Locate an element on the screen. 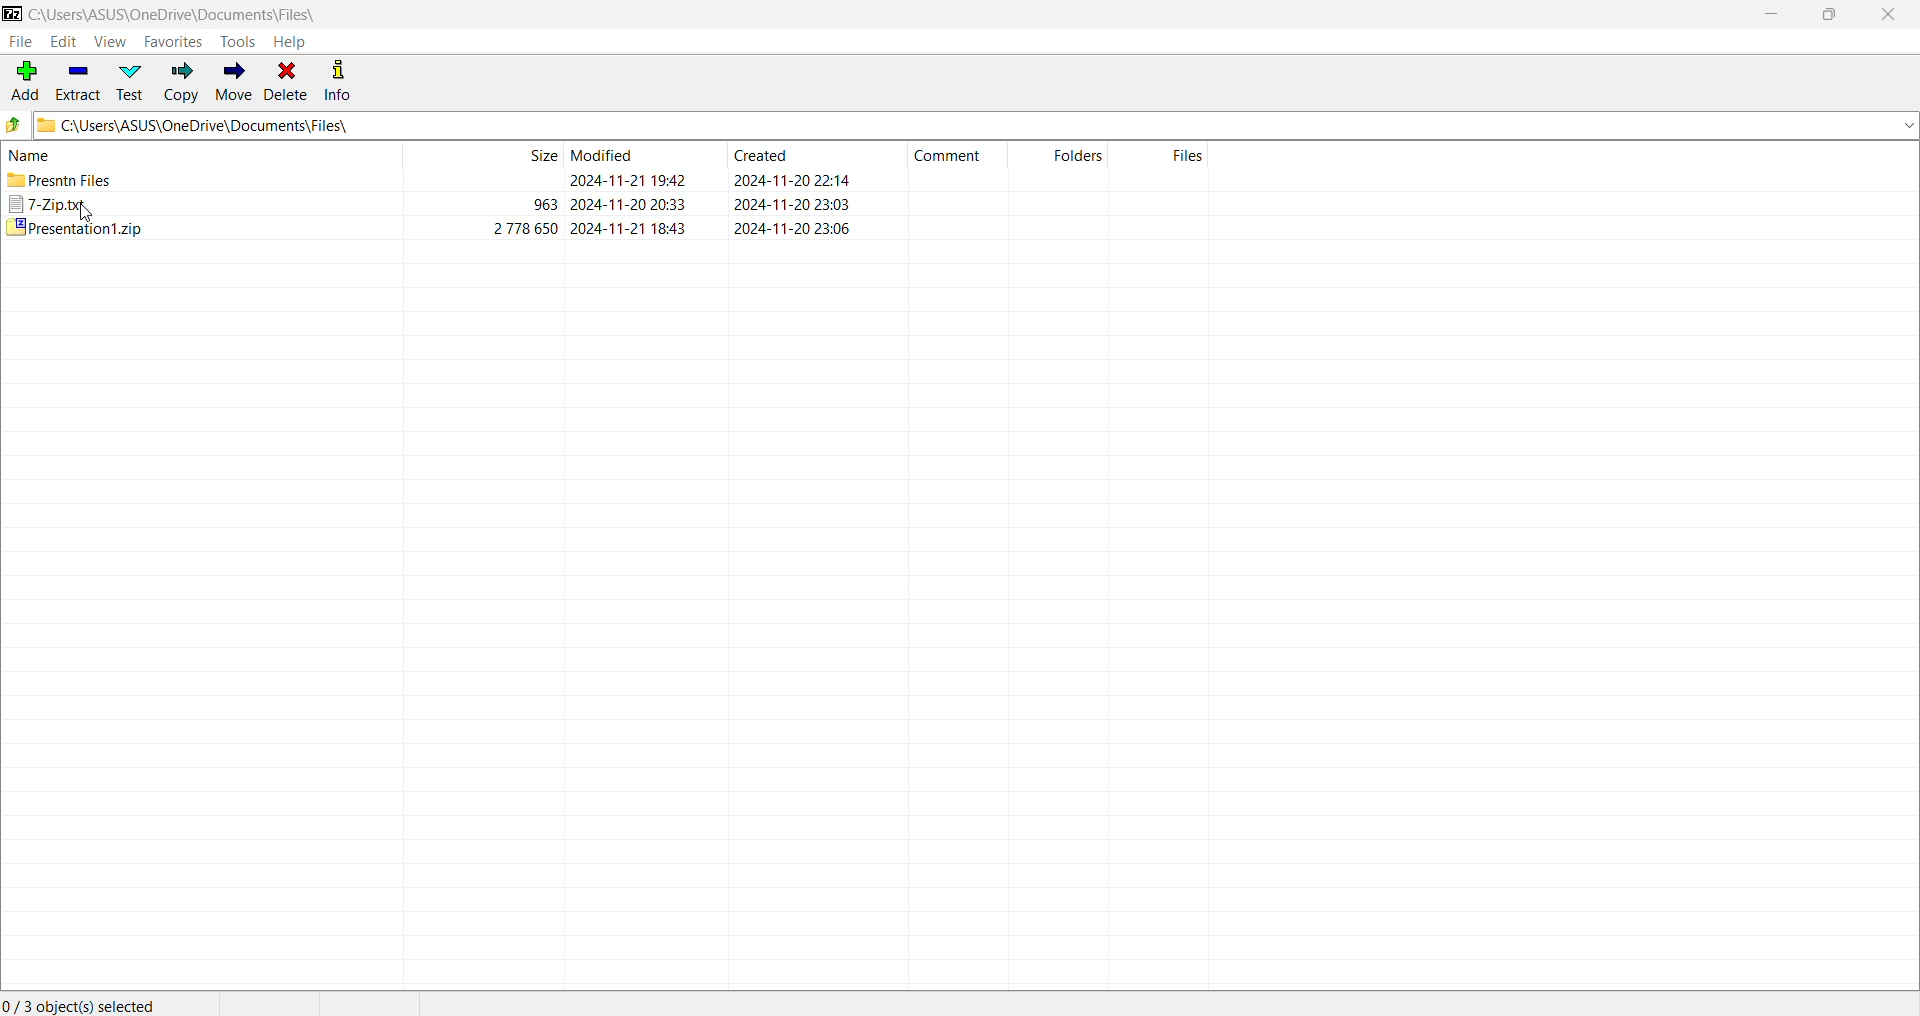 This screenshot has width=1920, height=1016. Current Folder Path is located at coordinates (975, 126).